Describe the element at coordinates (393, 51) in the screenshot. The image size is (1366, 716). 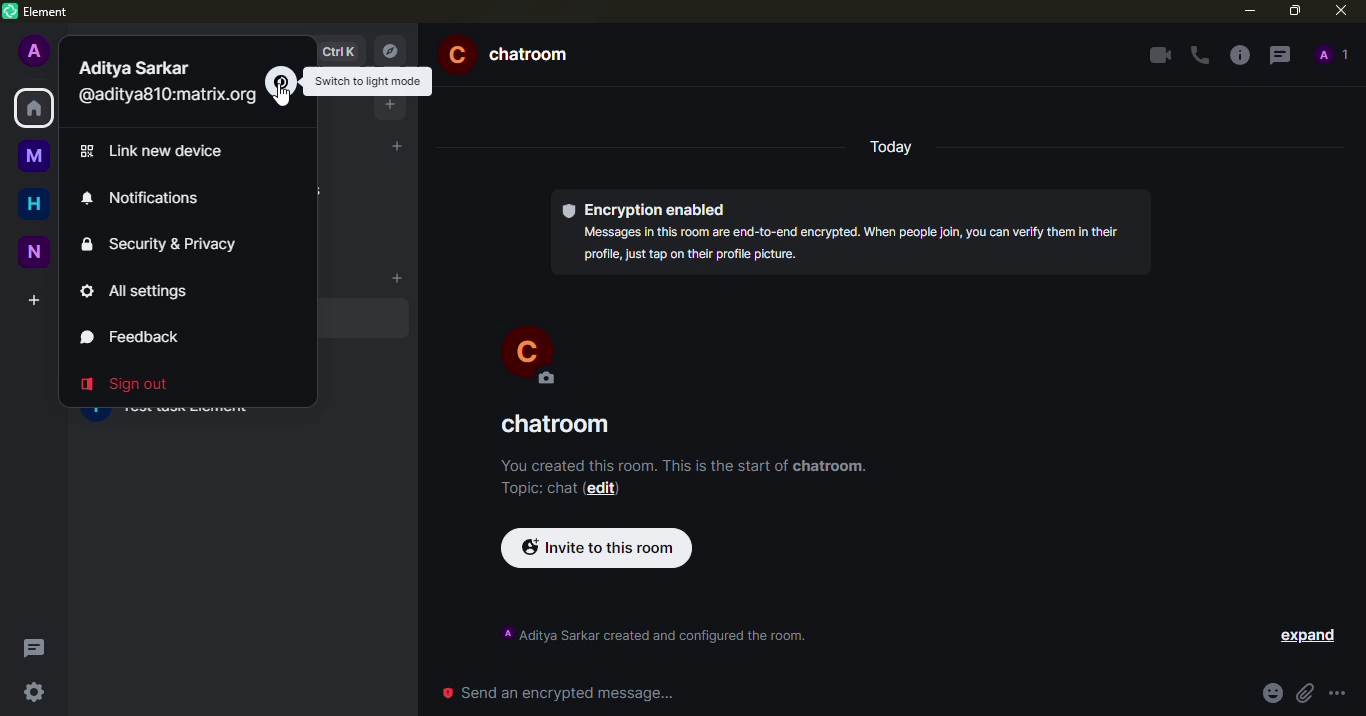
I see `explore rooms` at that location.